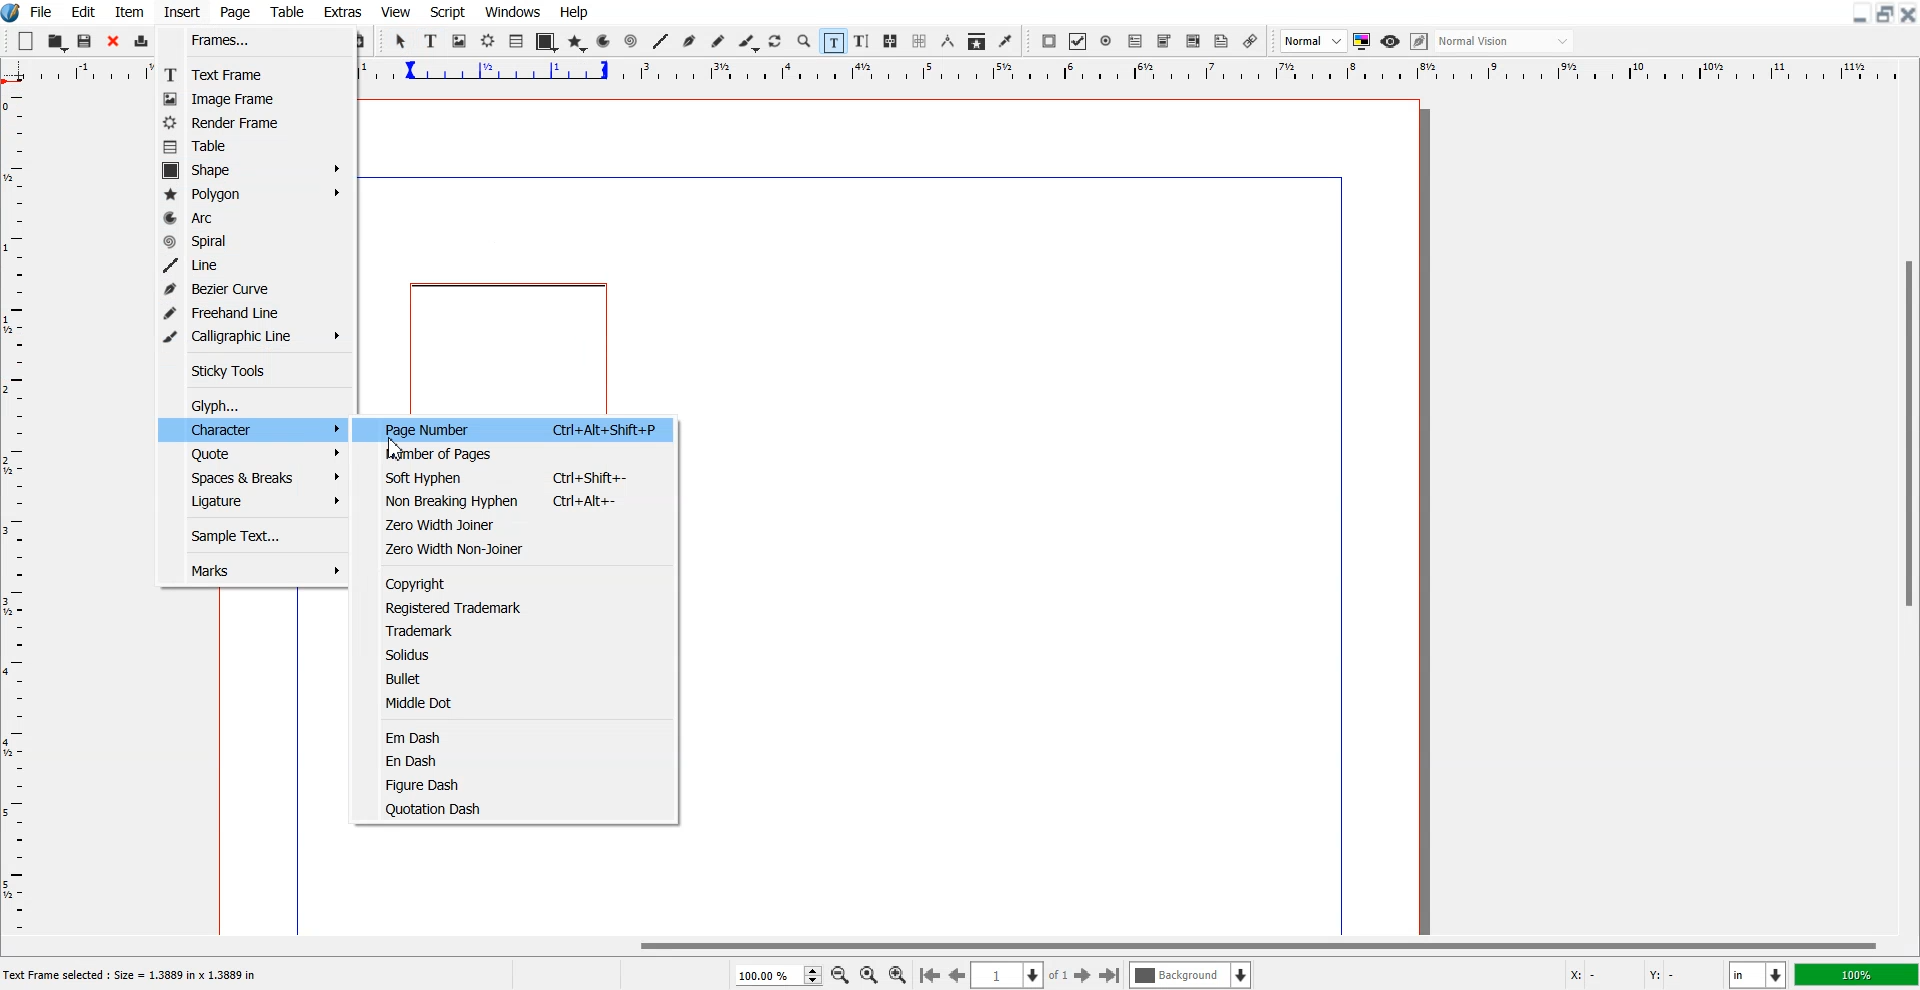 This screenshot has width=1920, height=990. What do you see at coordinates (977, 42) in the screenshot?
I see `Copy item properties` at bounding box center [977, 42].